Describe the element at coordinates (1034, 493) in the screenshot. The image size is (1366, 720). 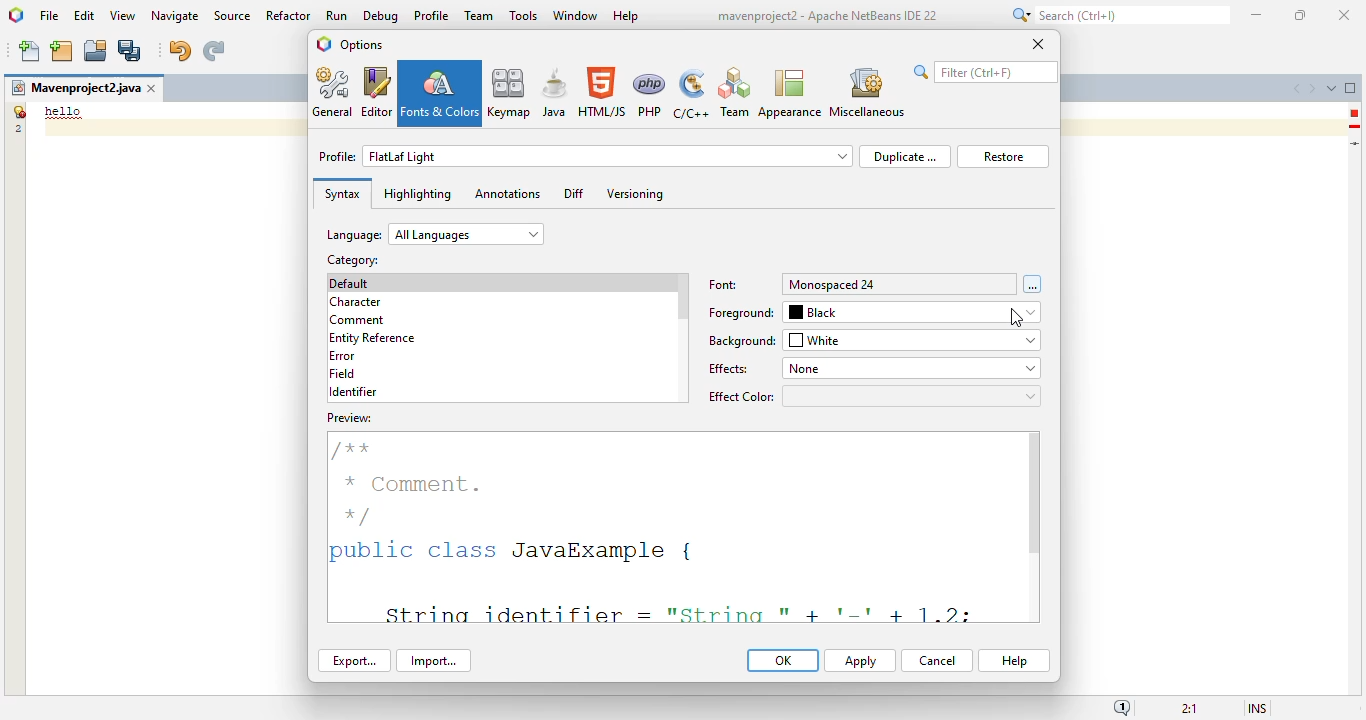
I see `vertical scroll bar` at that location.